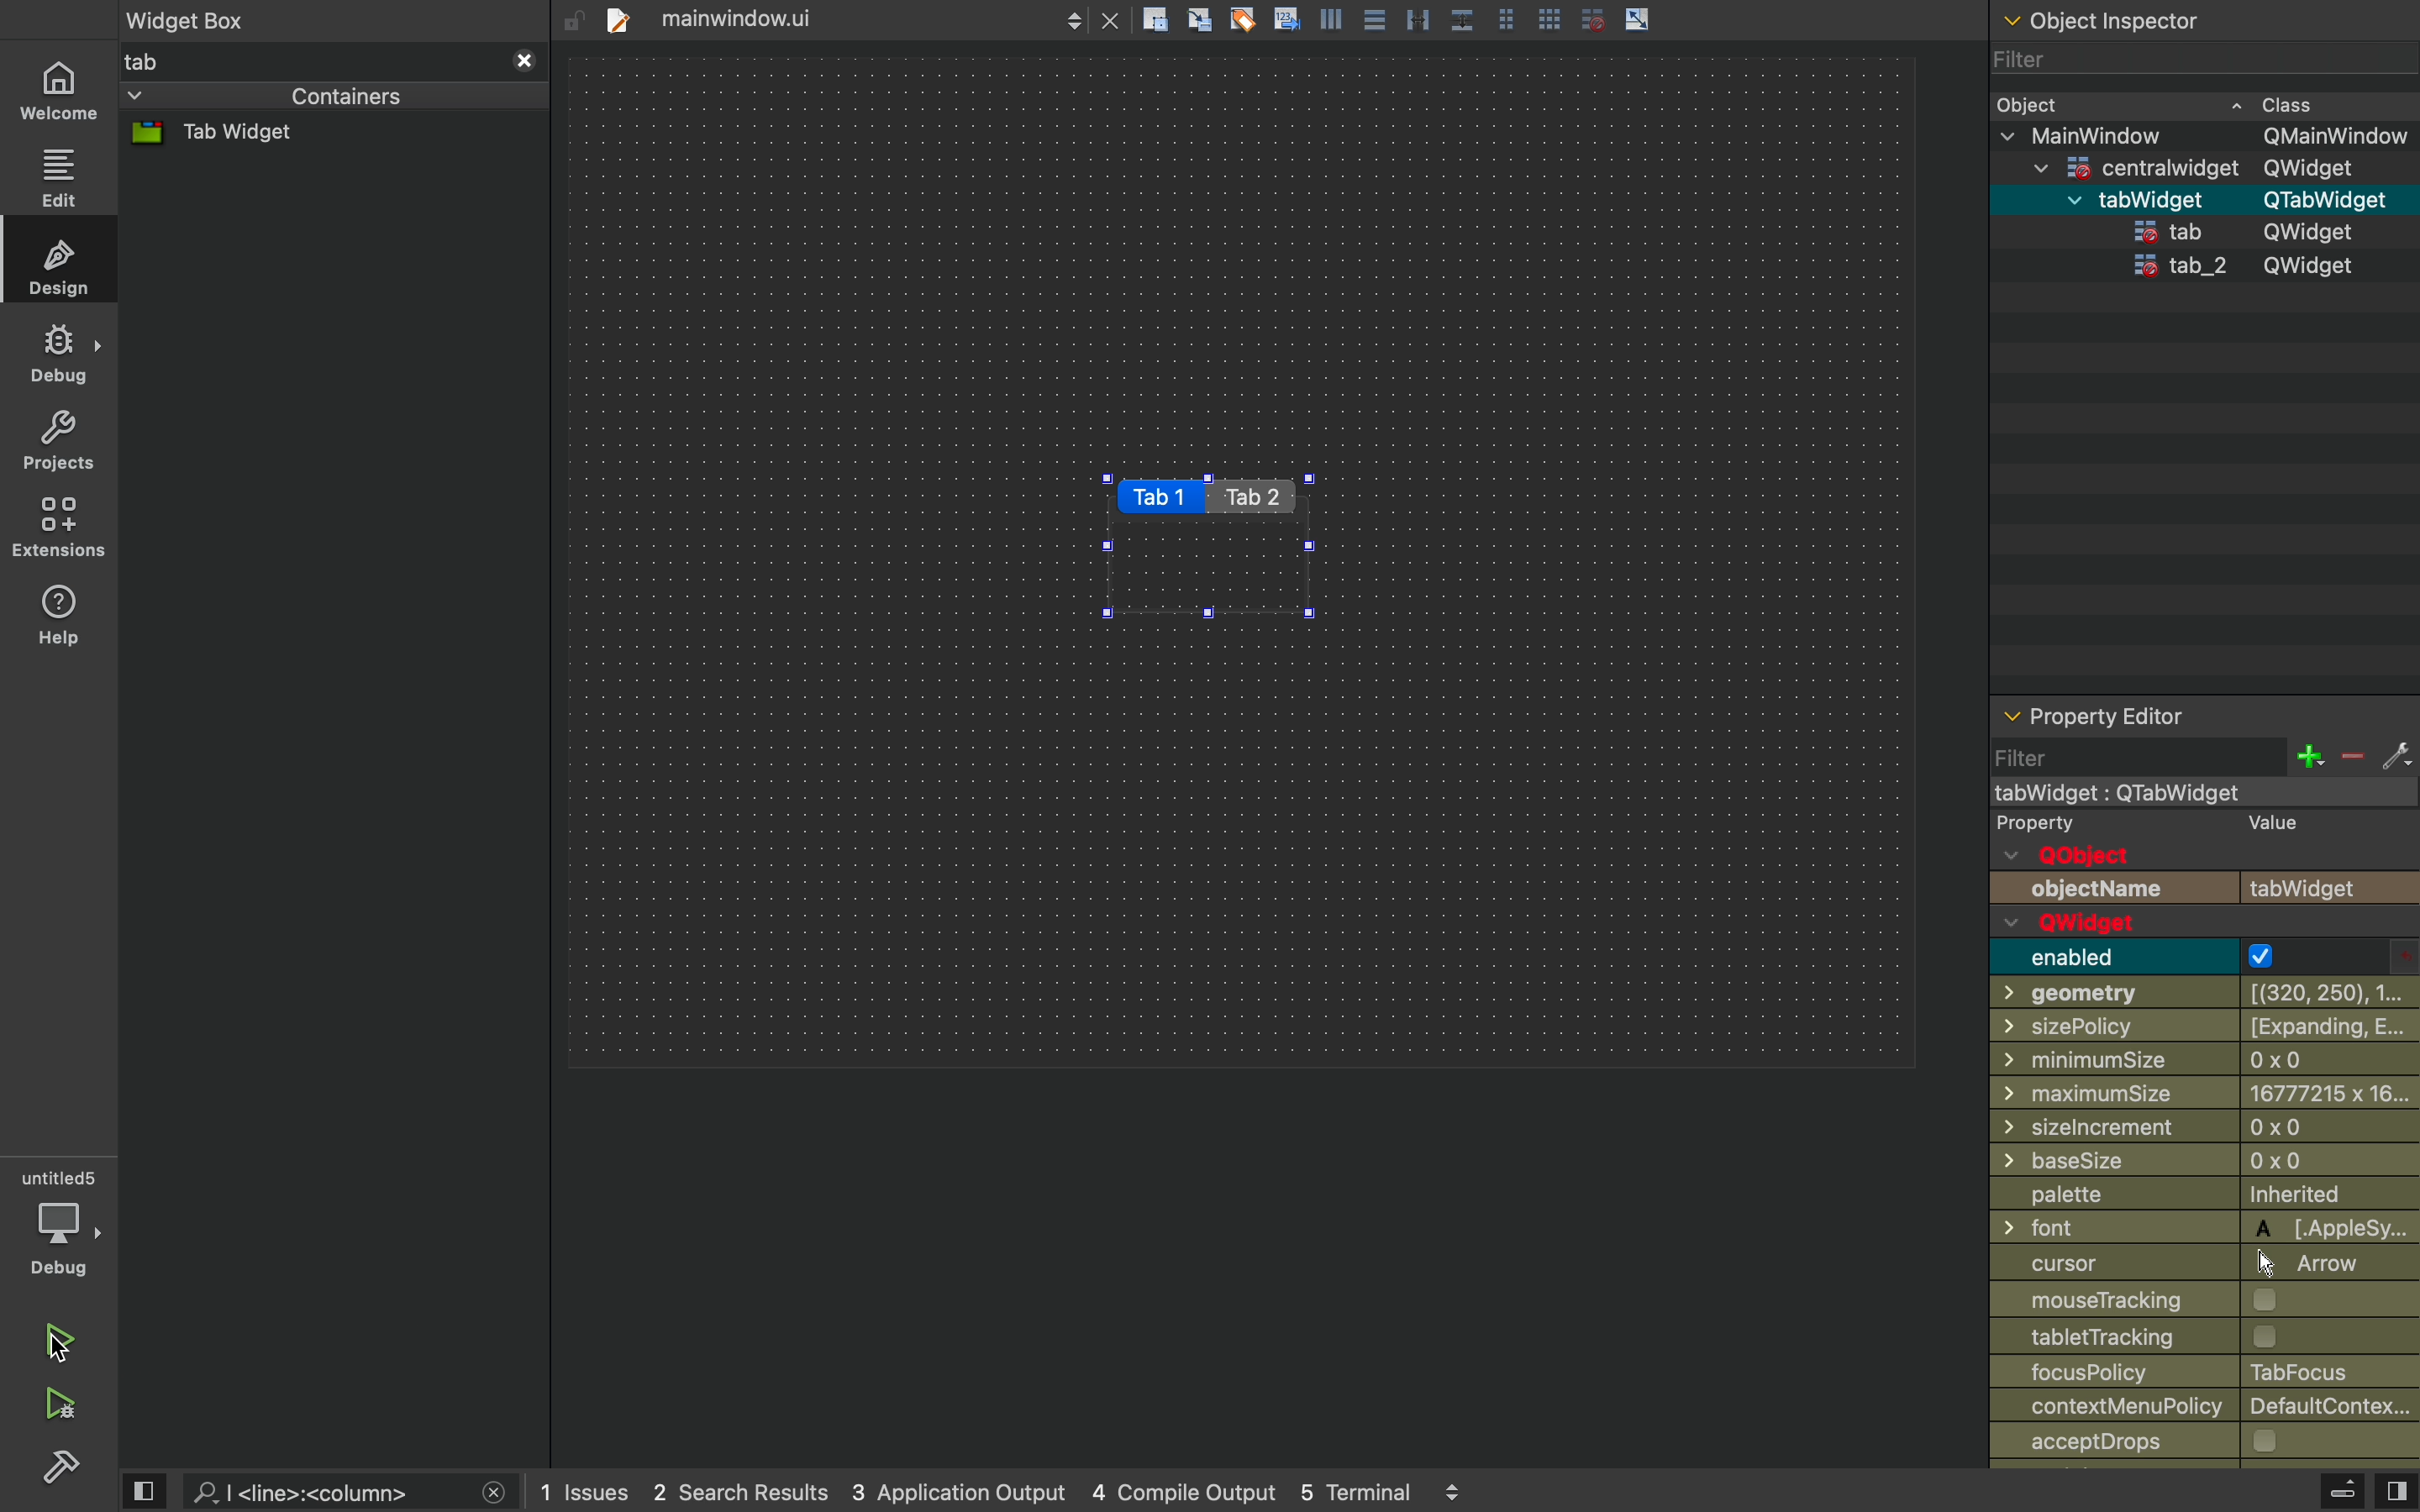 The height and width of the screenshot is (1512, 2420). What do you see at coordinates (810, 17) in the screenshot?
I see `tab` at bounding box center [810, 17].